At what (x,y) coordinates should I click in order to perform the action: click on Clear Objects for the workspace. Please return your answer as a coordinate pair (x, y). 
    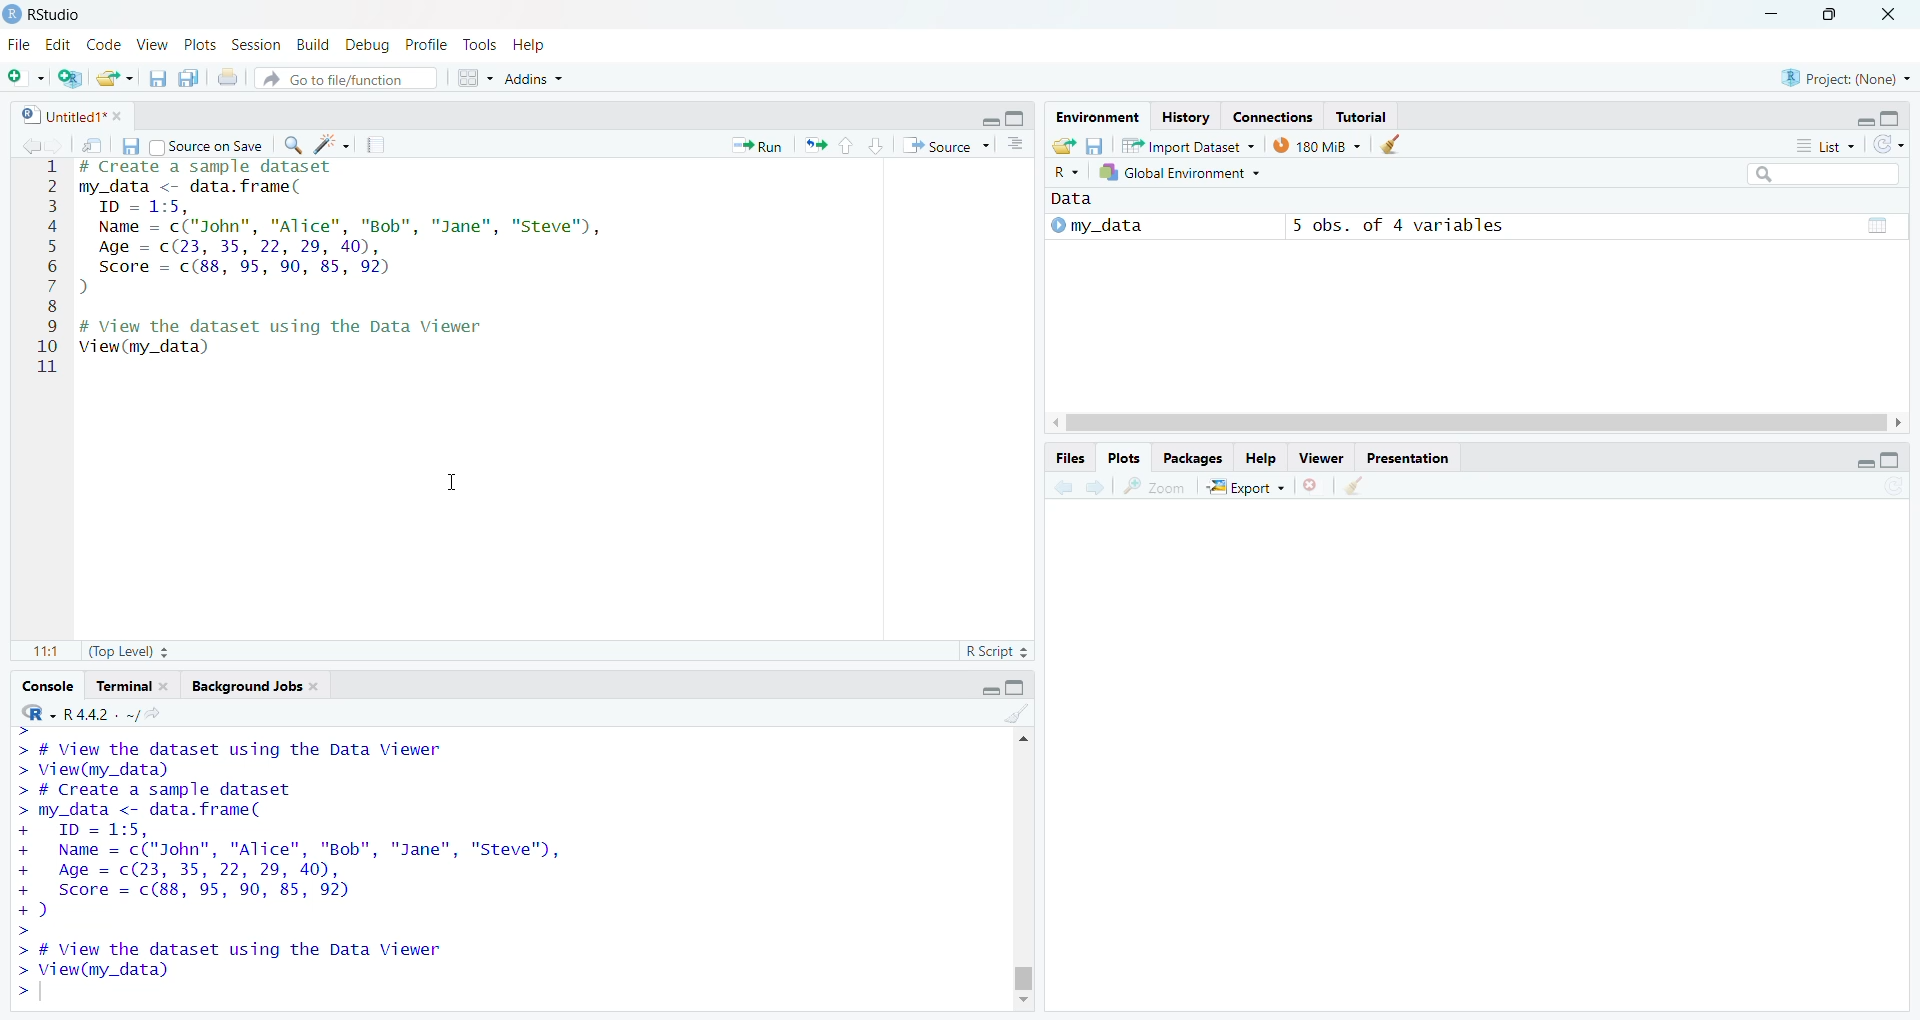
    Looking at the image, I should click on (1013, 713).